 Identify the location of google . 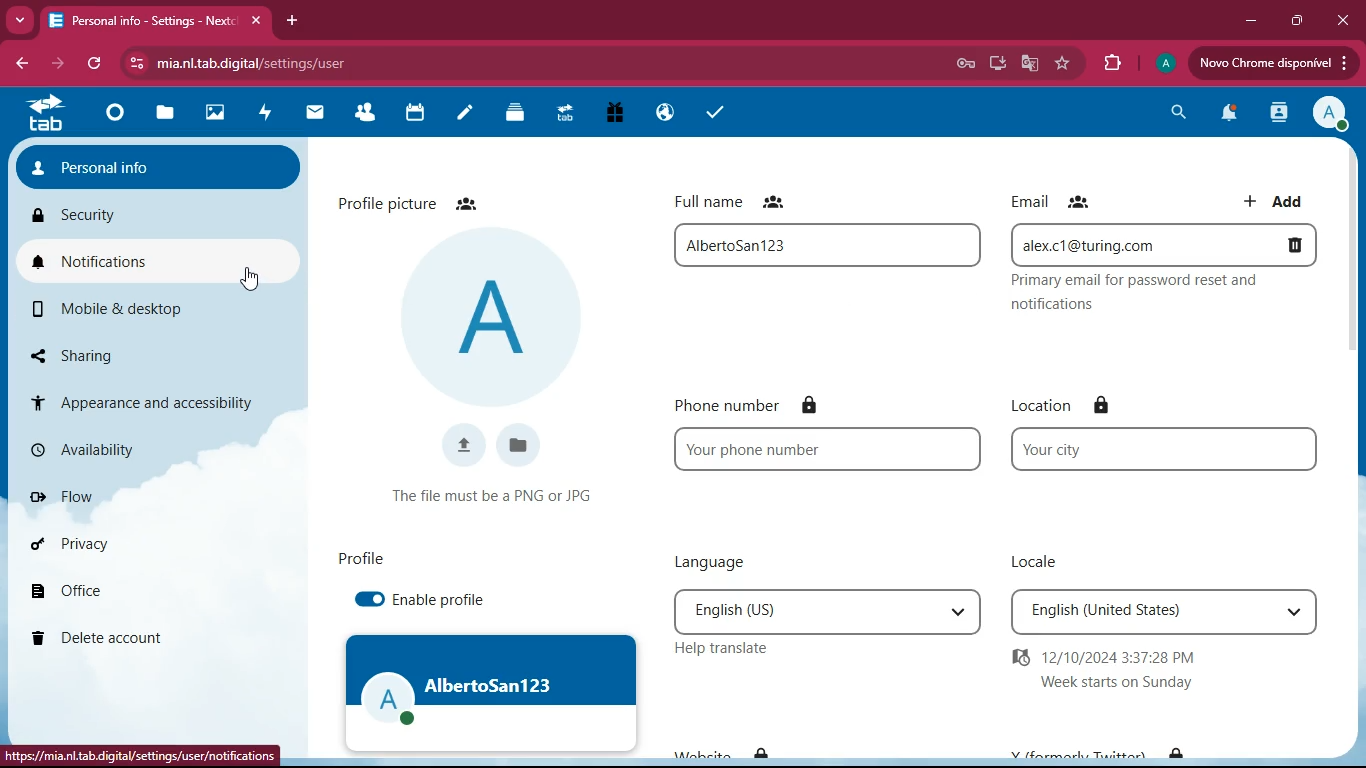
(1025, 64).